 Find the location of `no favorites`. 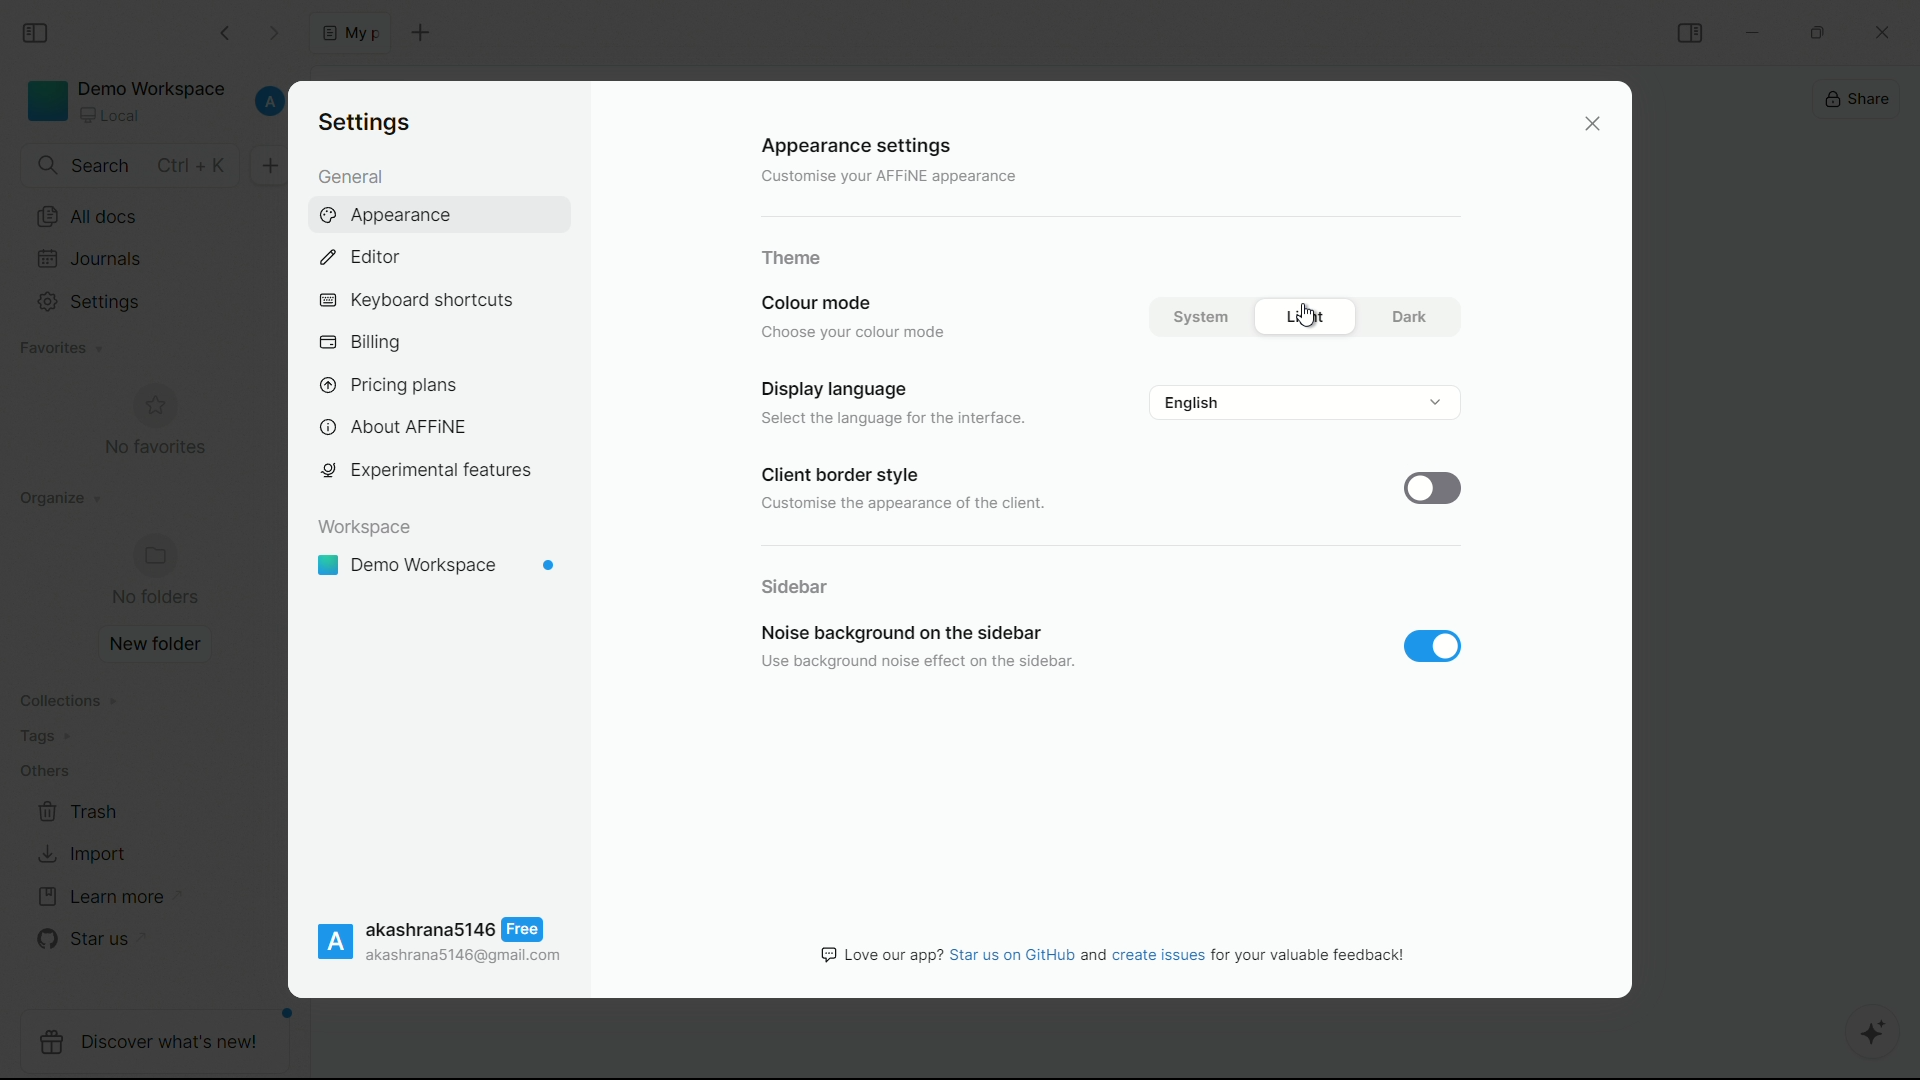

no favorites is located at coordinates (155, 424).